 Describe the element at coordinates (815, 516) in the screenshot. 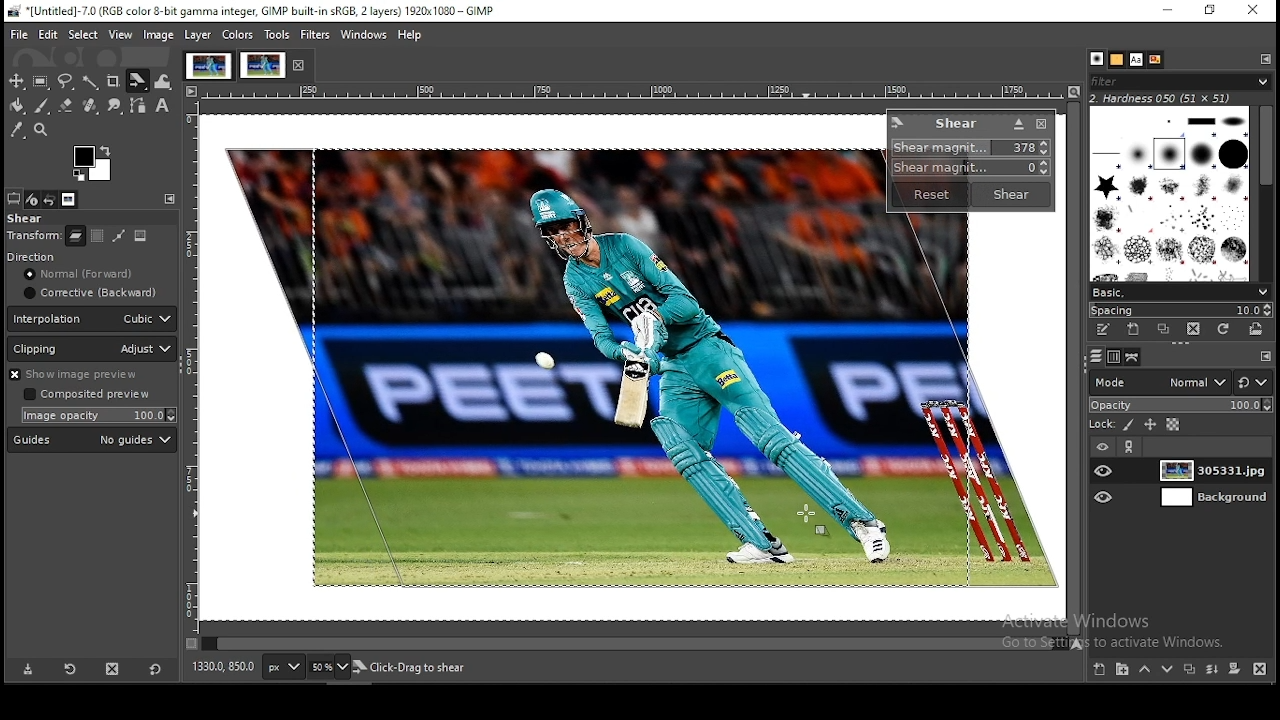

I see `mouse pointer` at that location.